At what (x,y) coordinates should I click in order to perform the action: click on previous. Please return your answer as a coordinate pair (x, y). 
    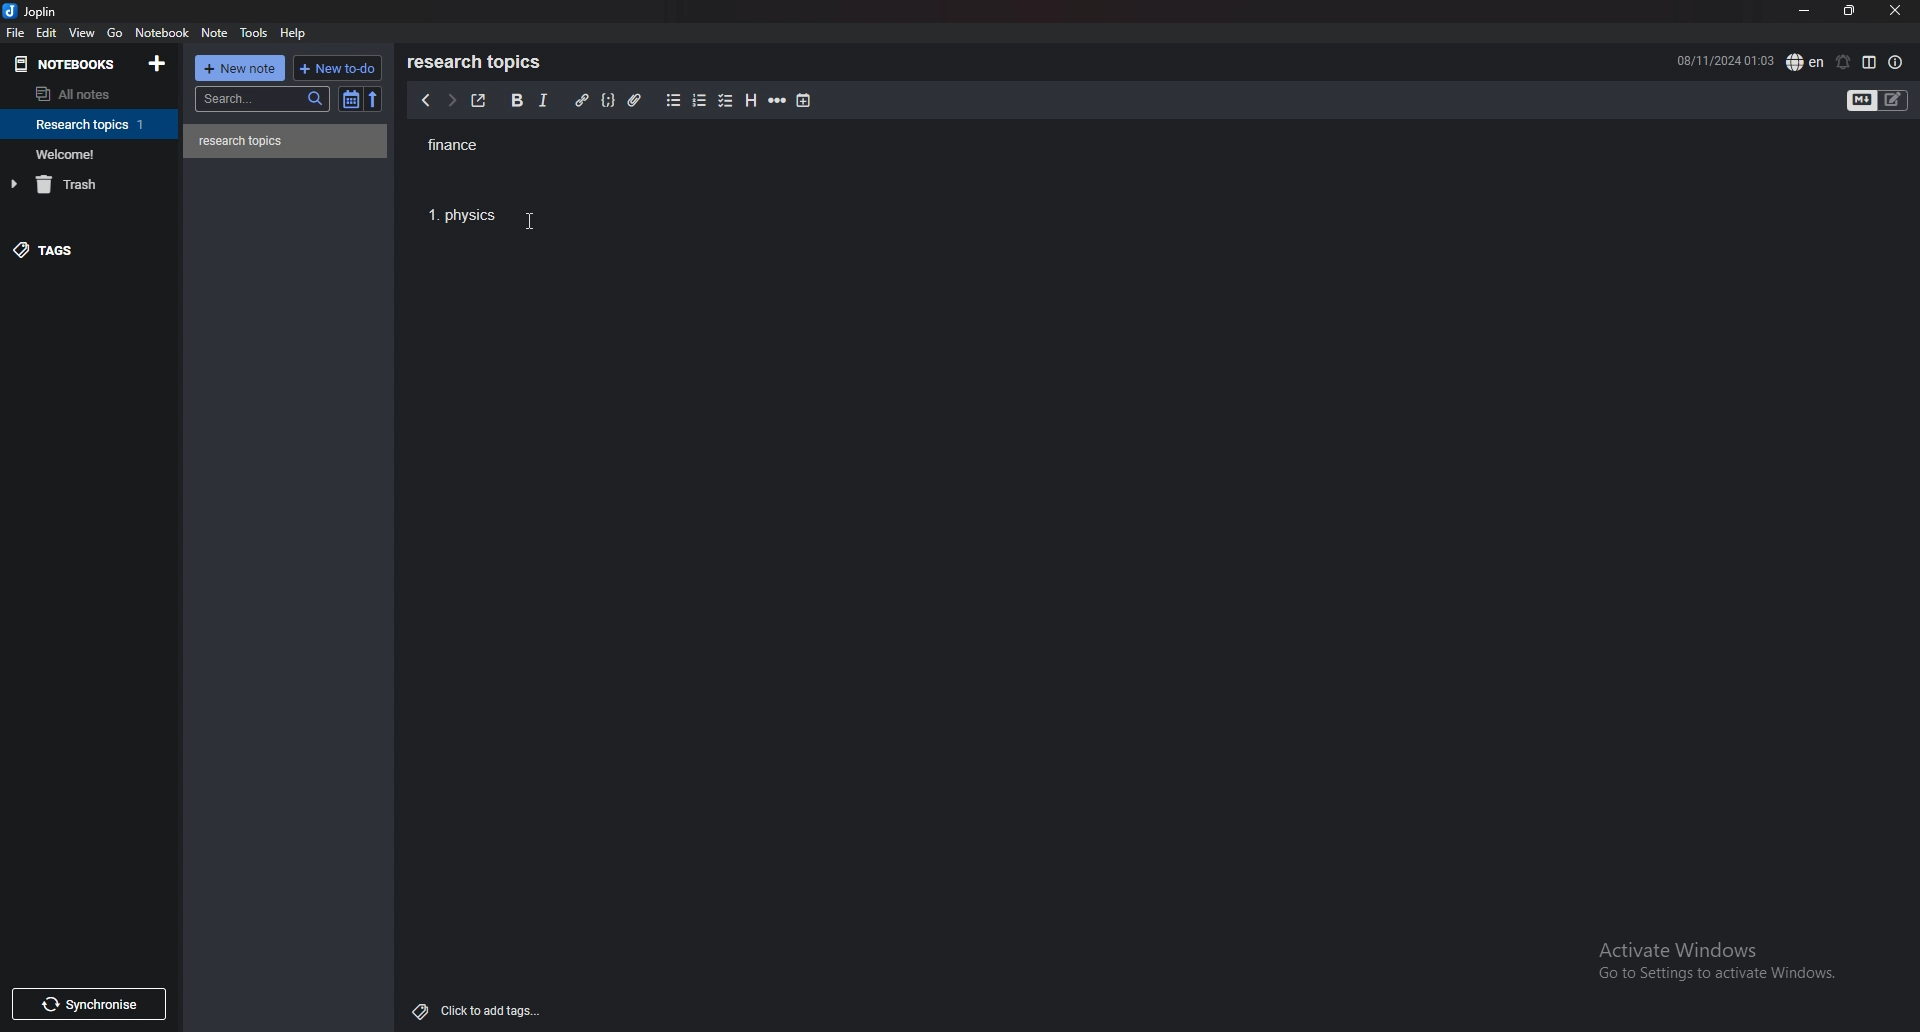
    Looking at the image, I should click on (426, 102).